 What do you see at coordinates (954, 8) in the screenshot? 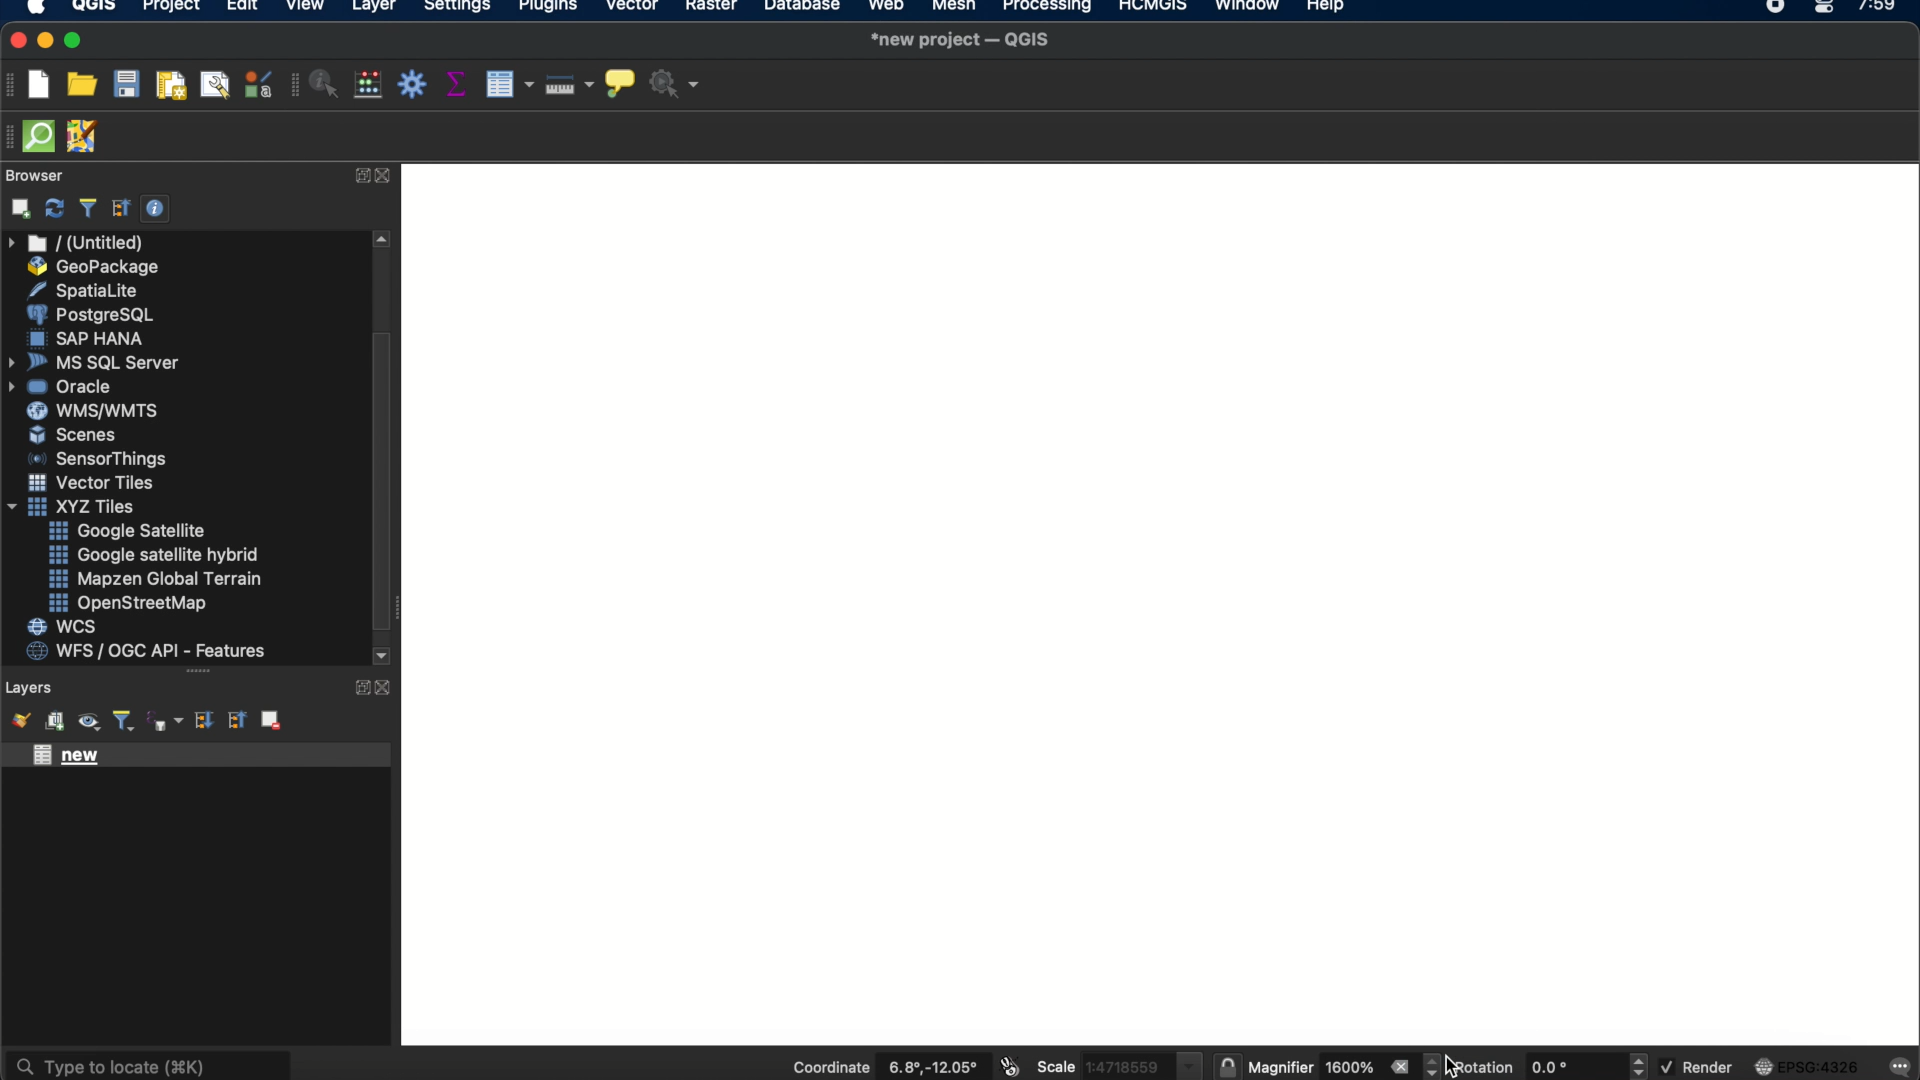
I see `mesh` at bounding box center [954, 8].